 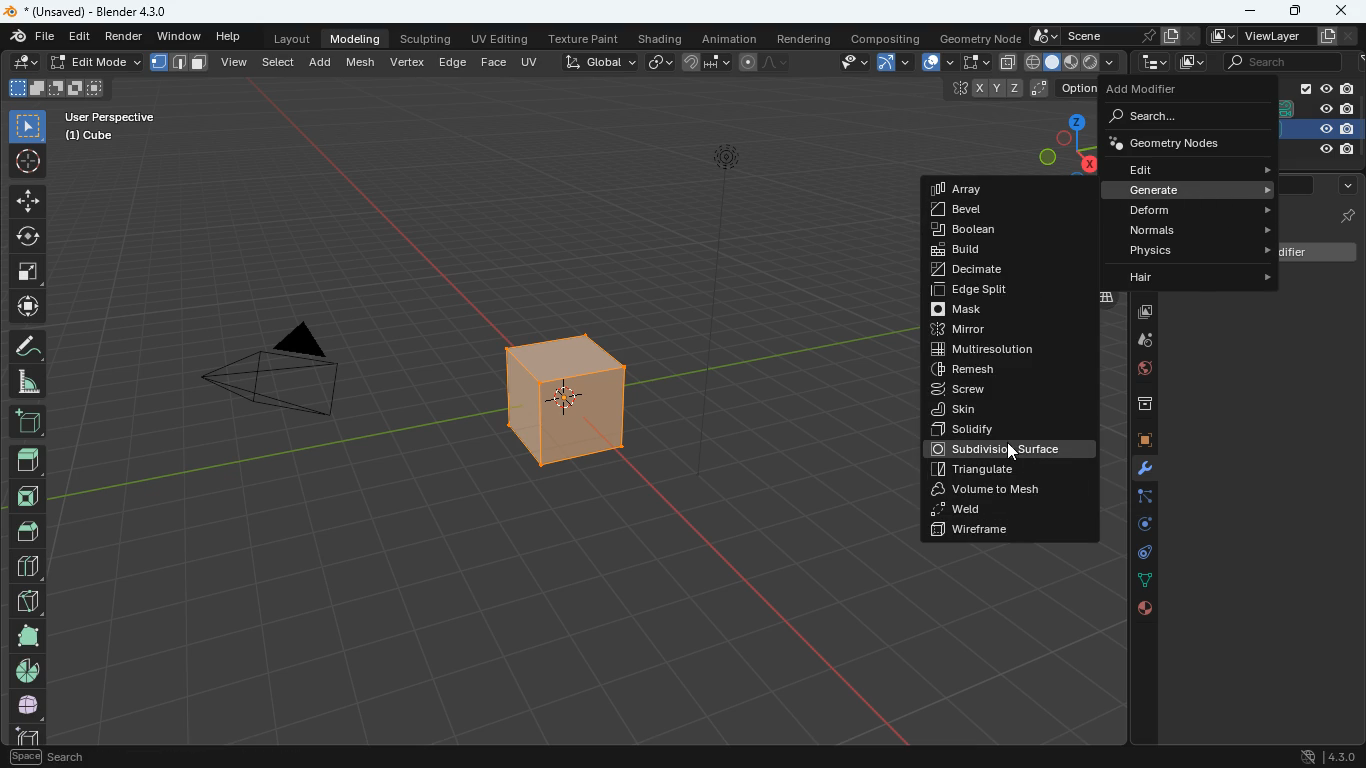 What do you see at coordinates (287, 39) in the screenshot?
I see `layout` at bounding box center [287, 39].